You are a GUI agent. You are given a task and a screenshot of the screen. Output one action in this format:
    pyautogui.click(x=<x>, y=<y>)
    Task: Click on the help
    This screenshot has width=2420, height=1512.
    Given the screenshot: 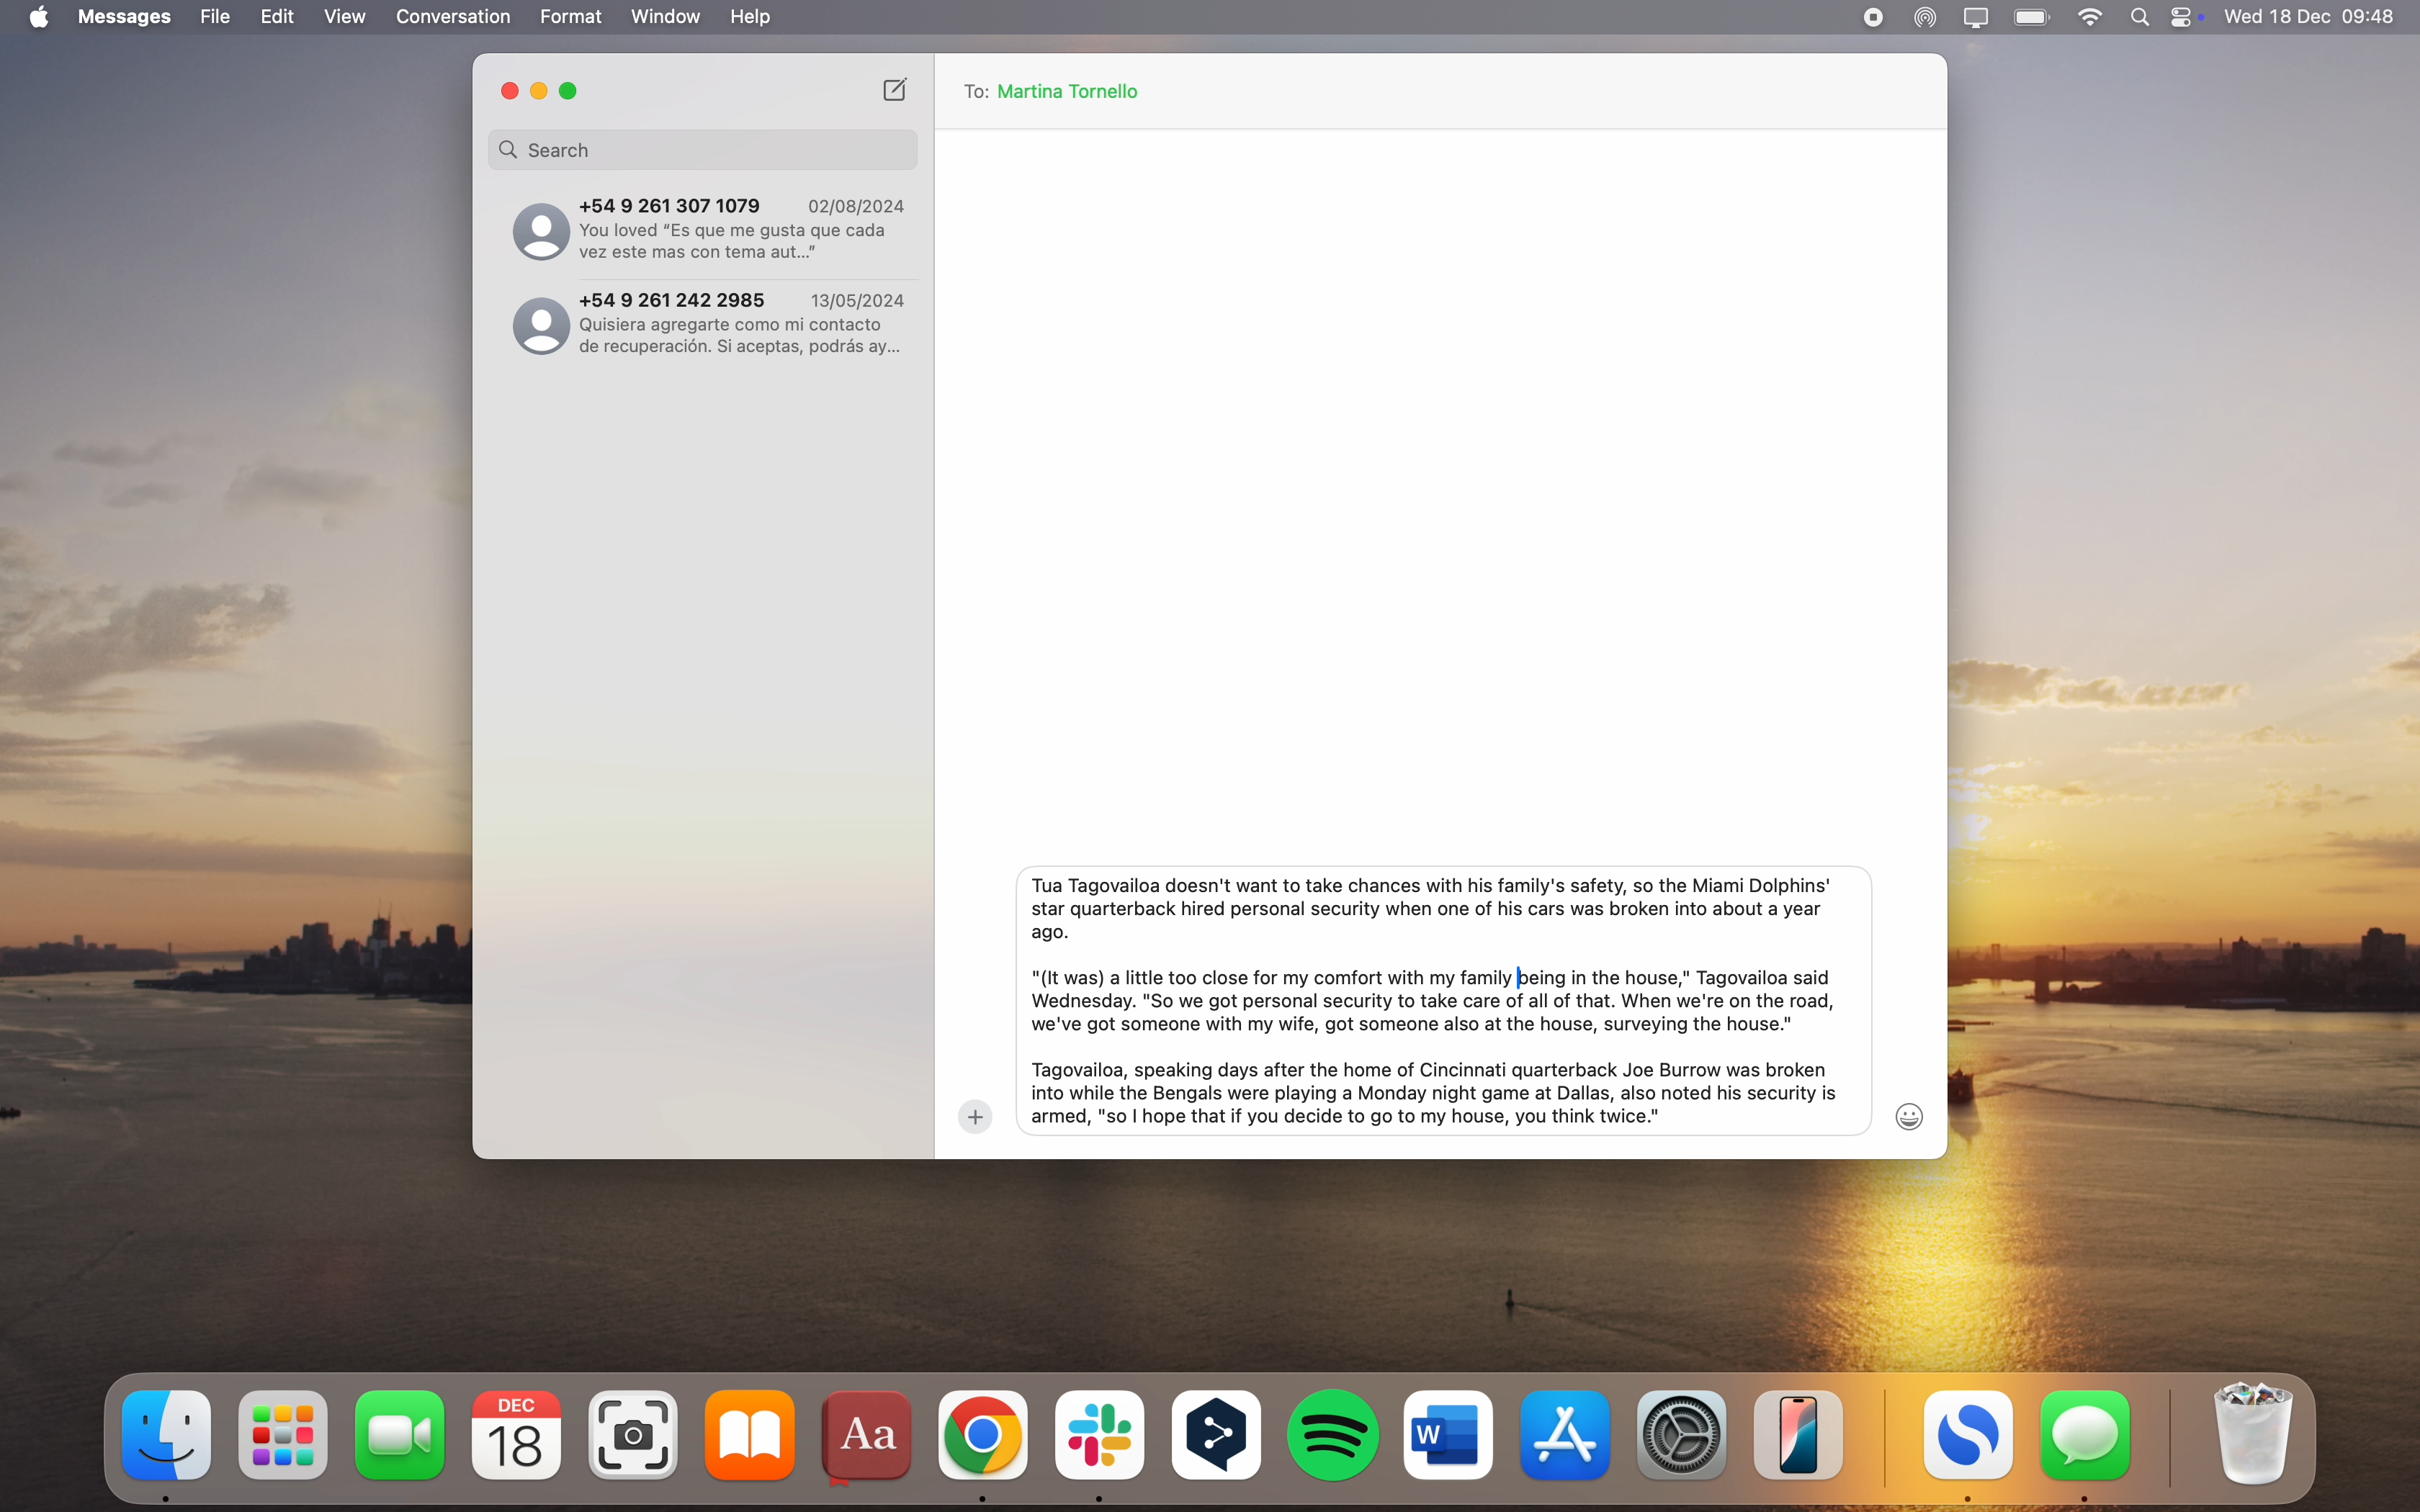 What is the action you would take?
    pyautogui.click(x=750, y=17)
    